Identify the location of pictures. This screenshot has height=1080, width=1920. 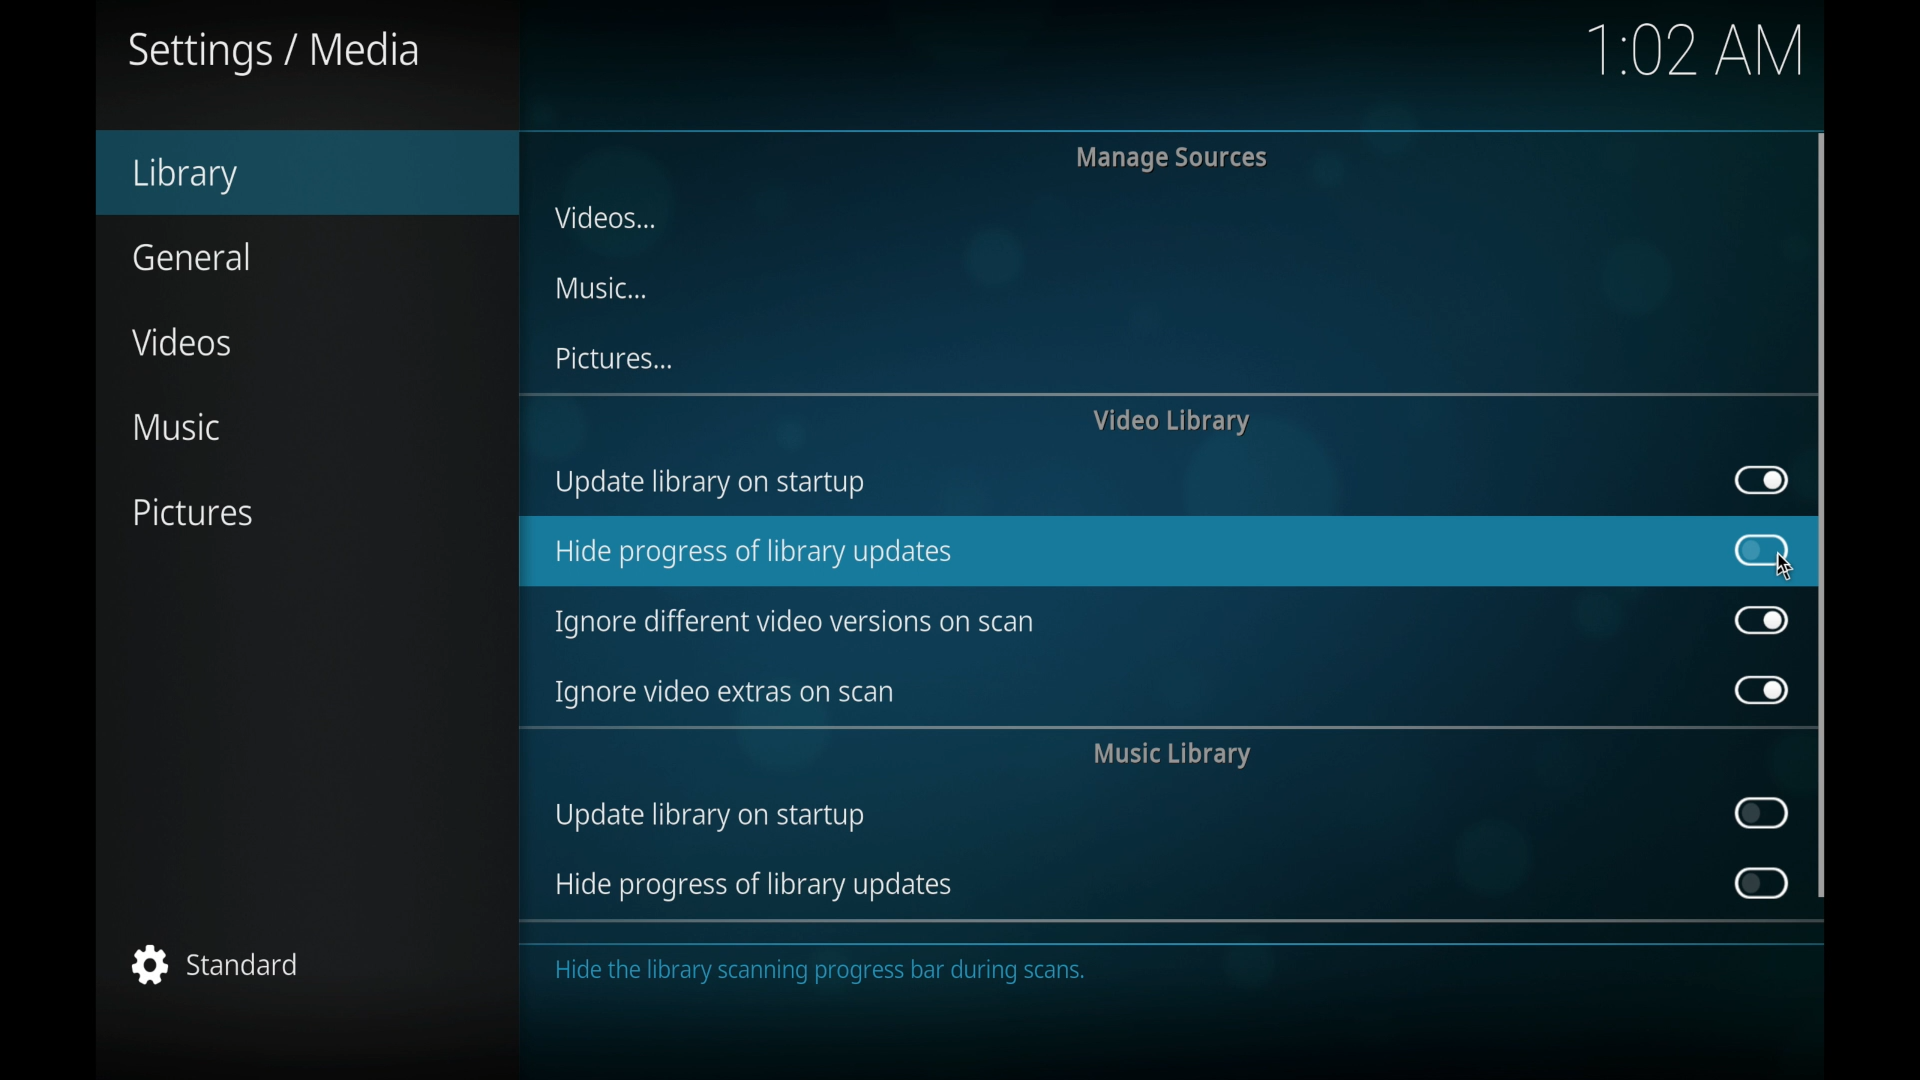
(612, 359).